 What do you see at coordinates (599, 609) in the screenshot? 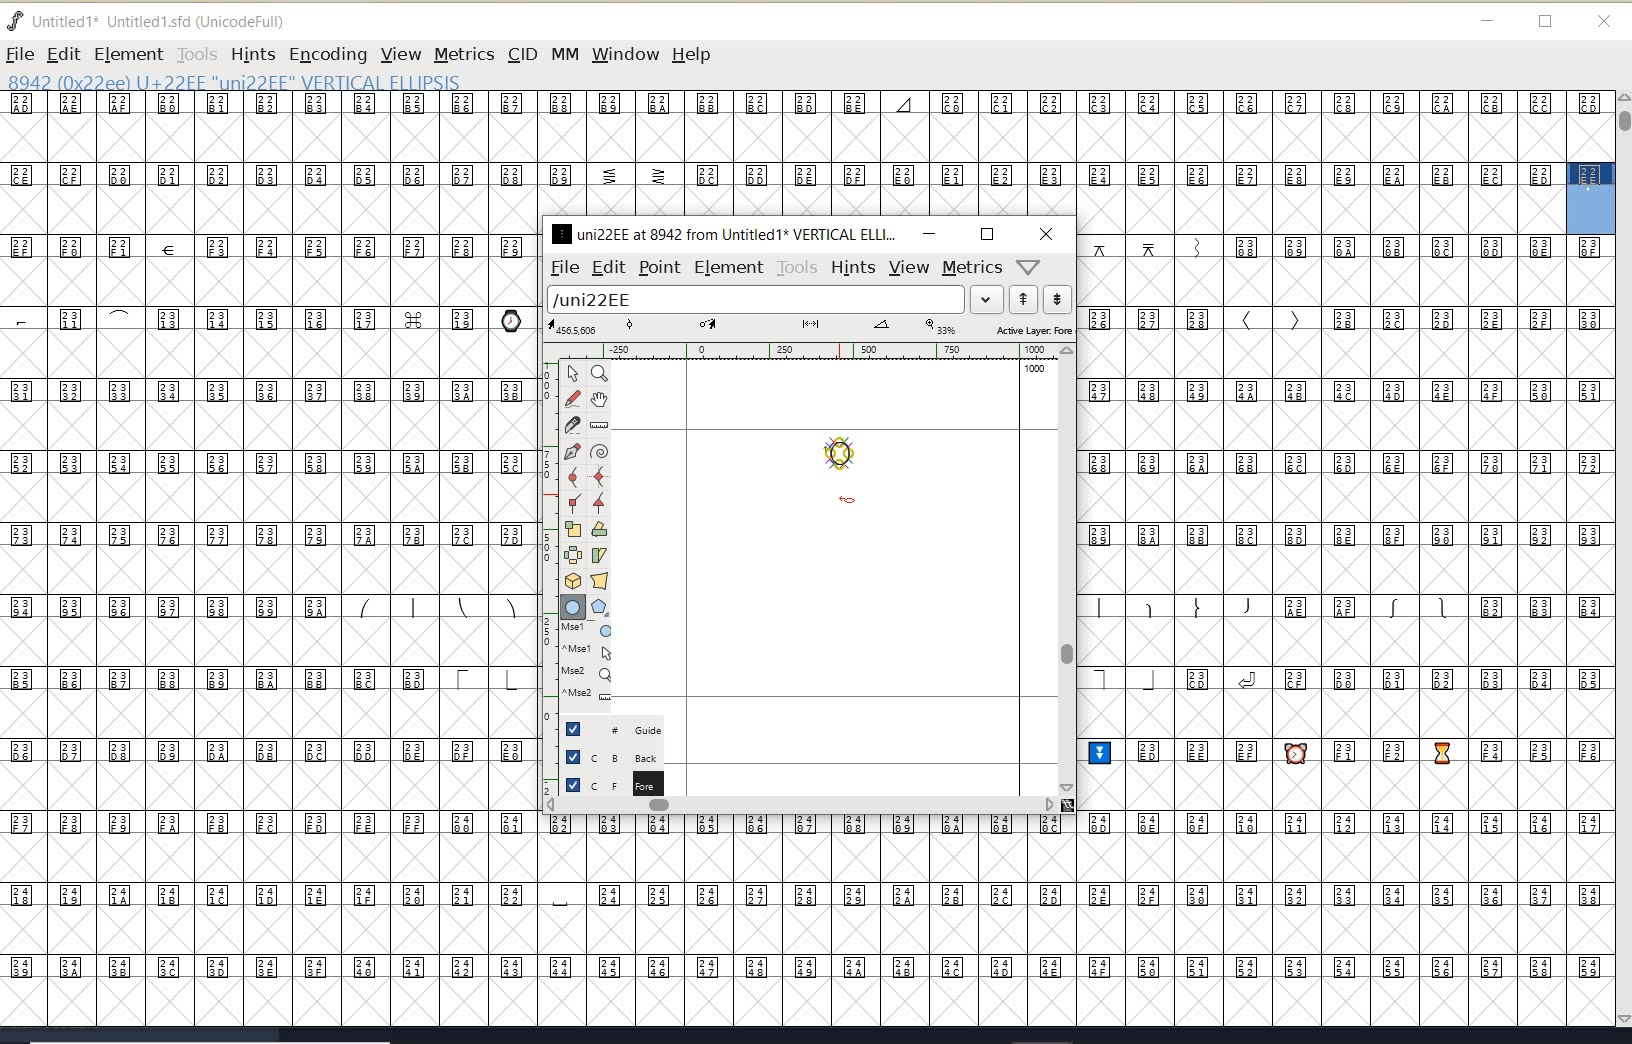
I see `polygon or star` at bounding box center [599, 609].